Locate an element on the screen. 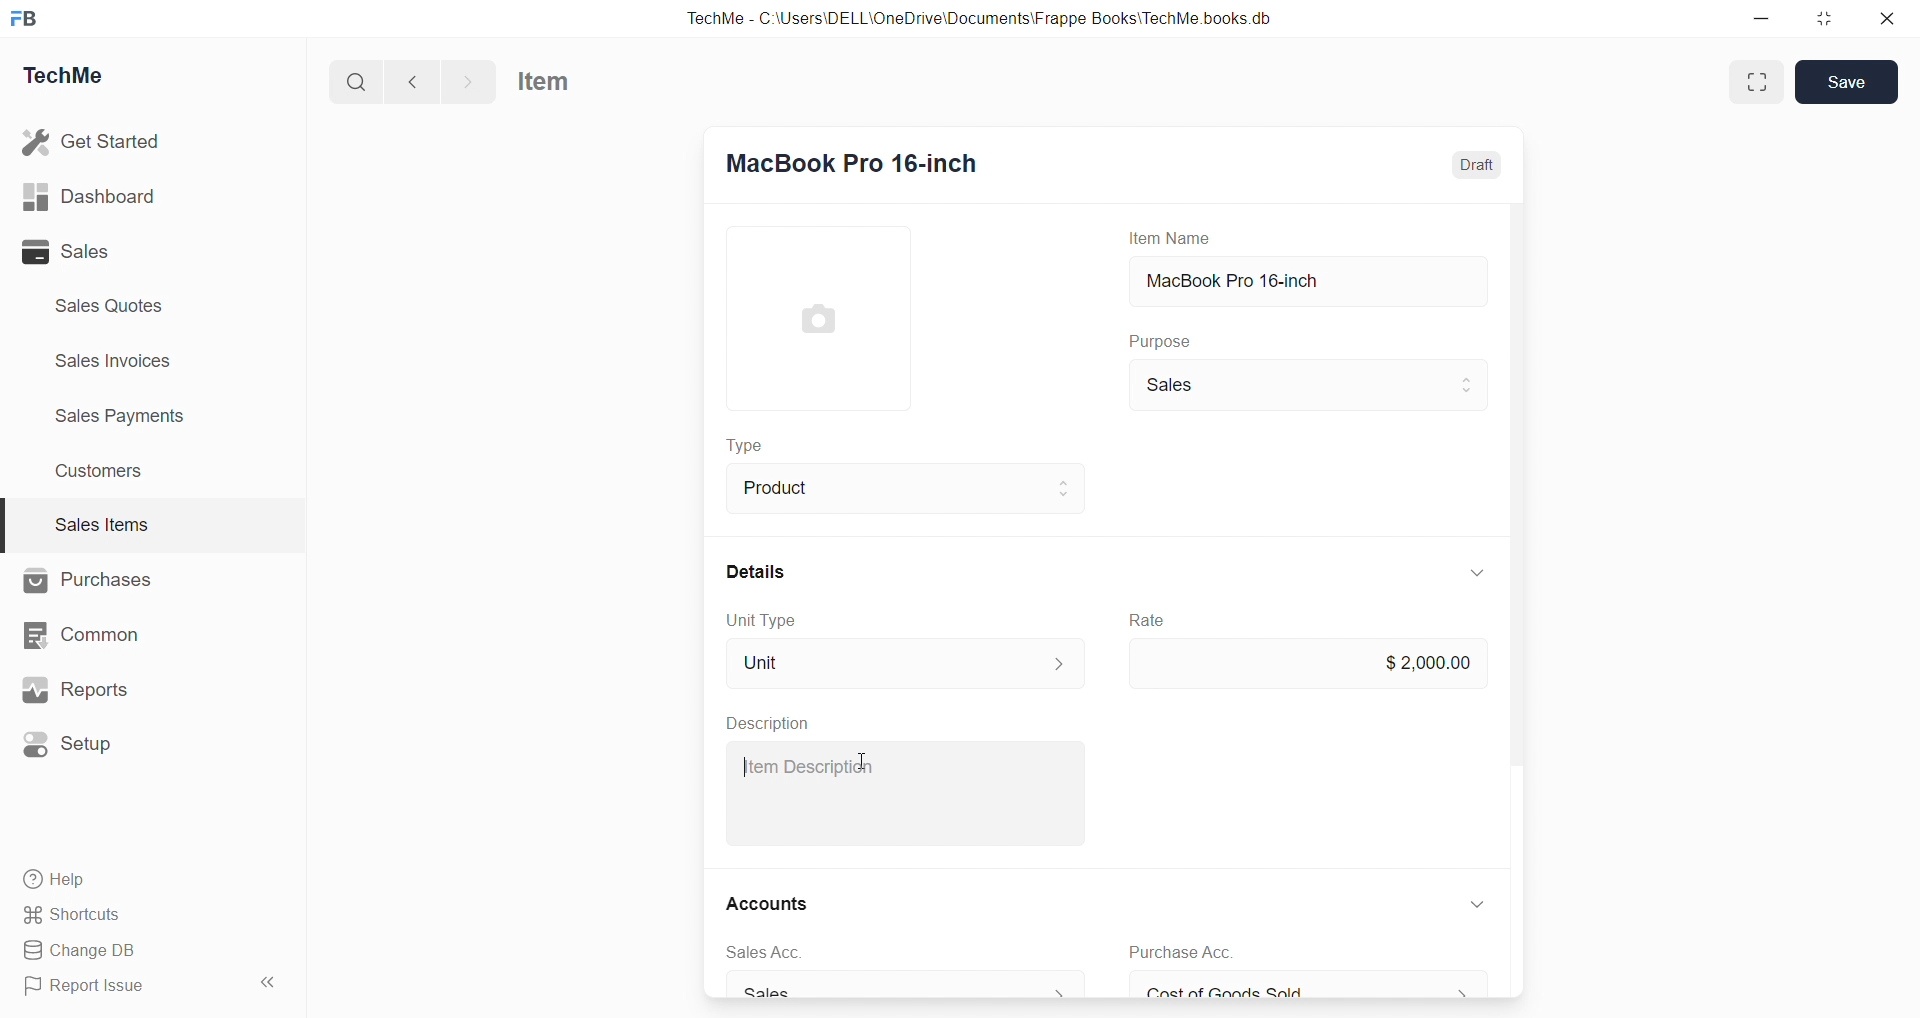  TechMe - C:\Users\DELL\OneDrive\Documents\Frappe Books\TechMe books.db is located at coordinates (981, 18).